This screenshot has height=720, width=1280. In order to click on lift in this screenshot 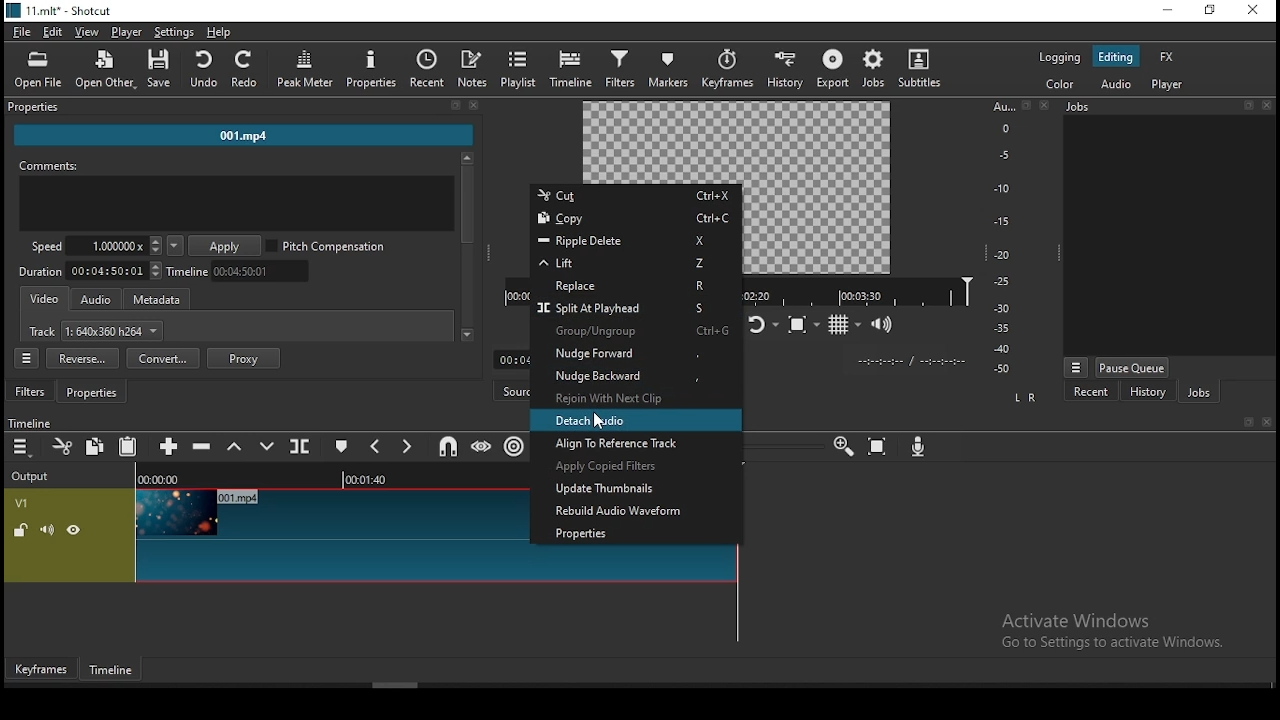, I will do `click(236, 446)`.